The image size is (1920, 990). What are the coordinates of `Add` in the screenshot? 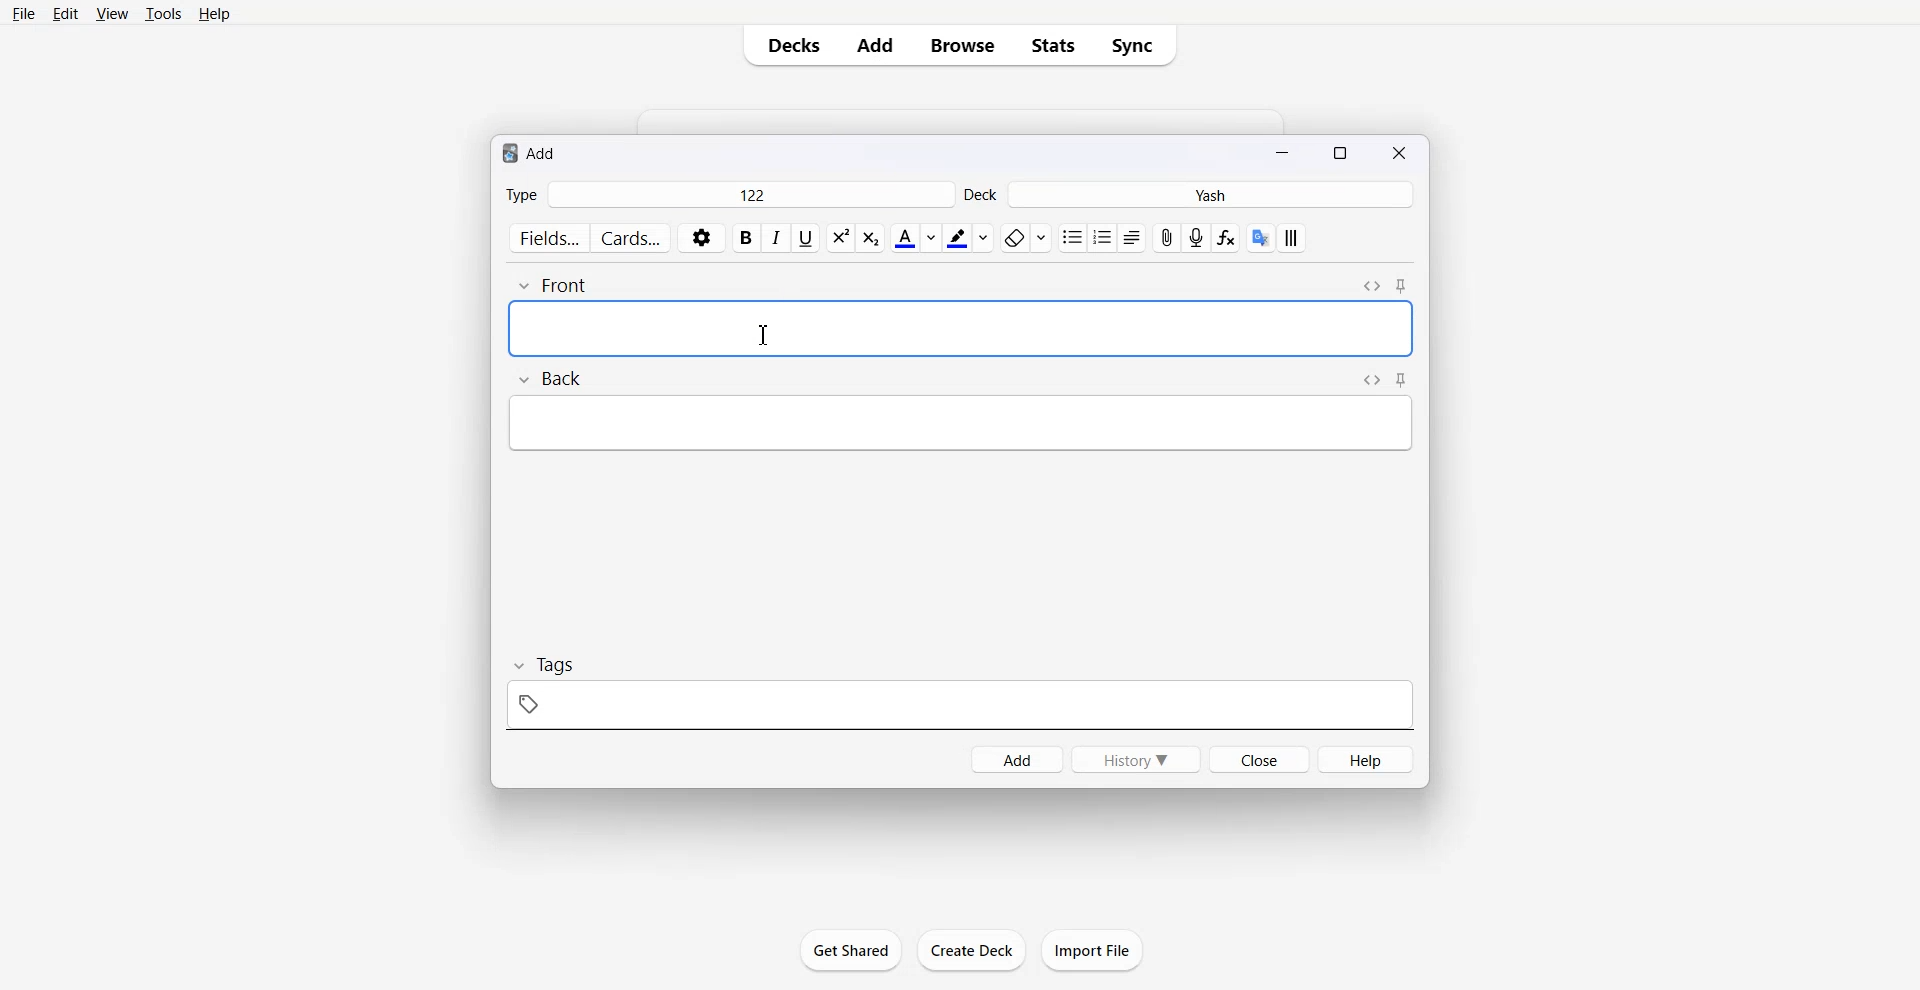 It's located at (1016, 759).